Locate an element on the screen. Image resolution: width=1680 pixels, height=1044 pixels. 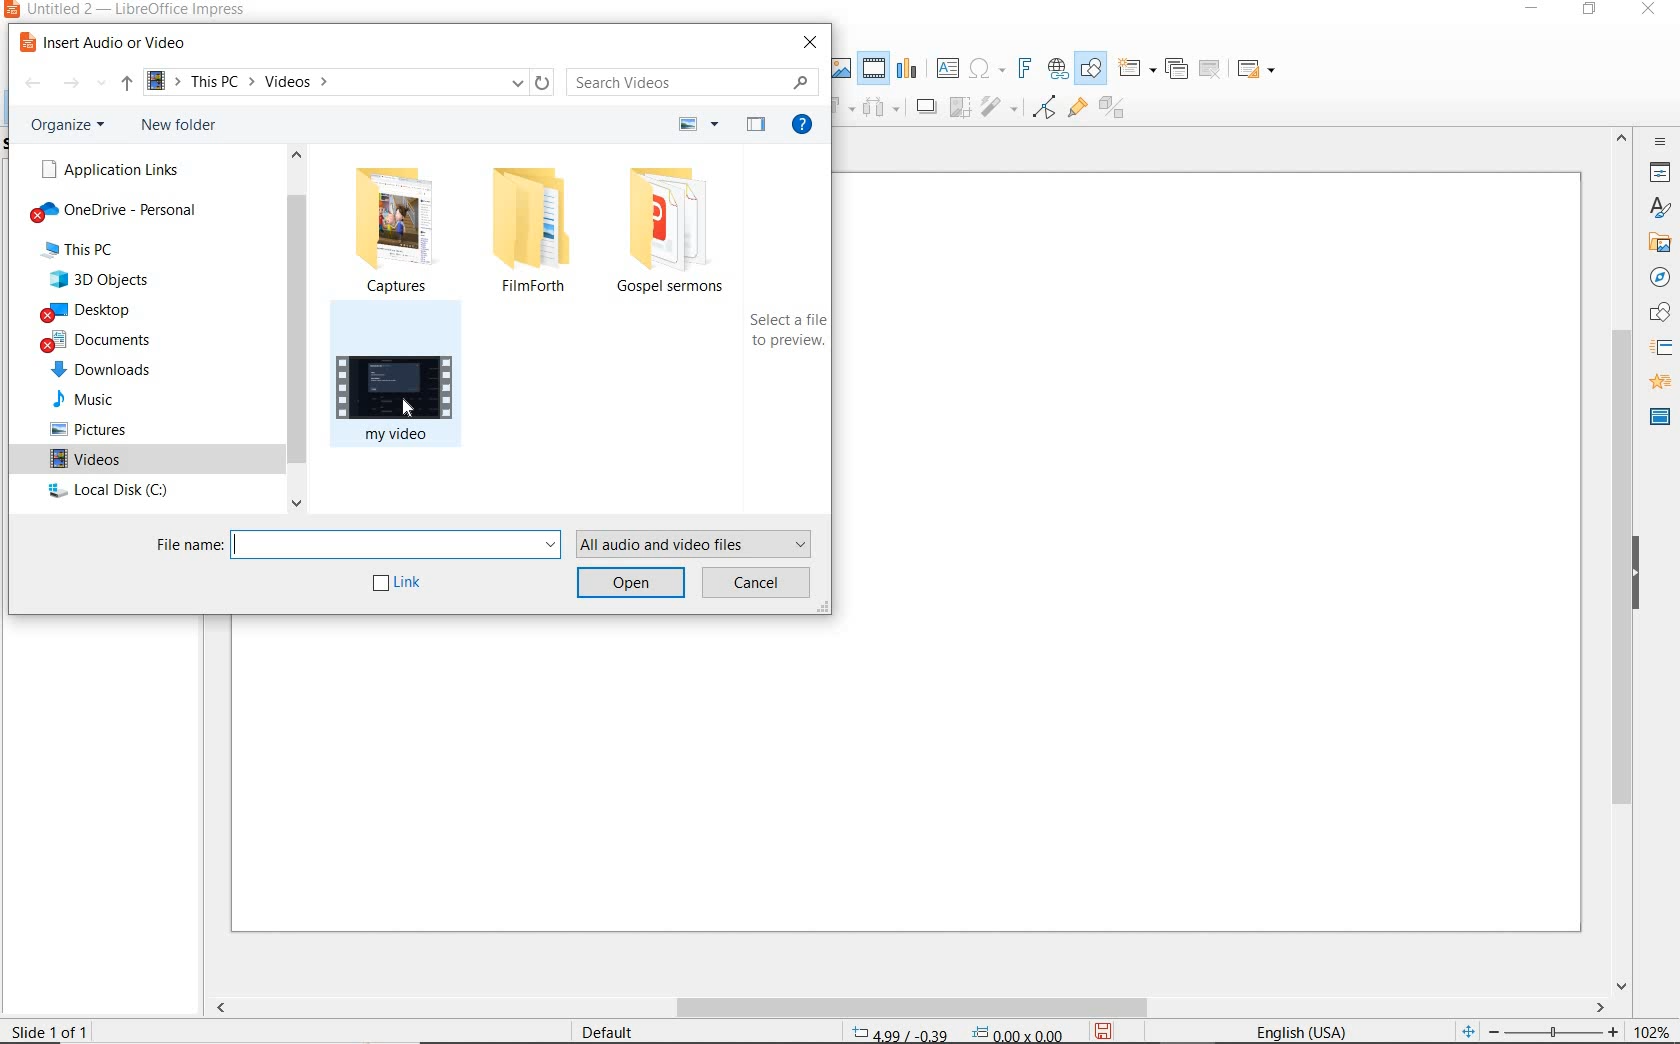
cancel is located at coordinates (759, 585).